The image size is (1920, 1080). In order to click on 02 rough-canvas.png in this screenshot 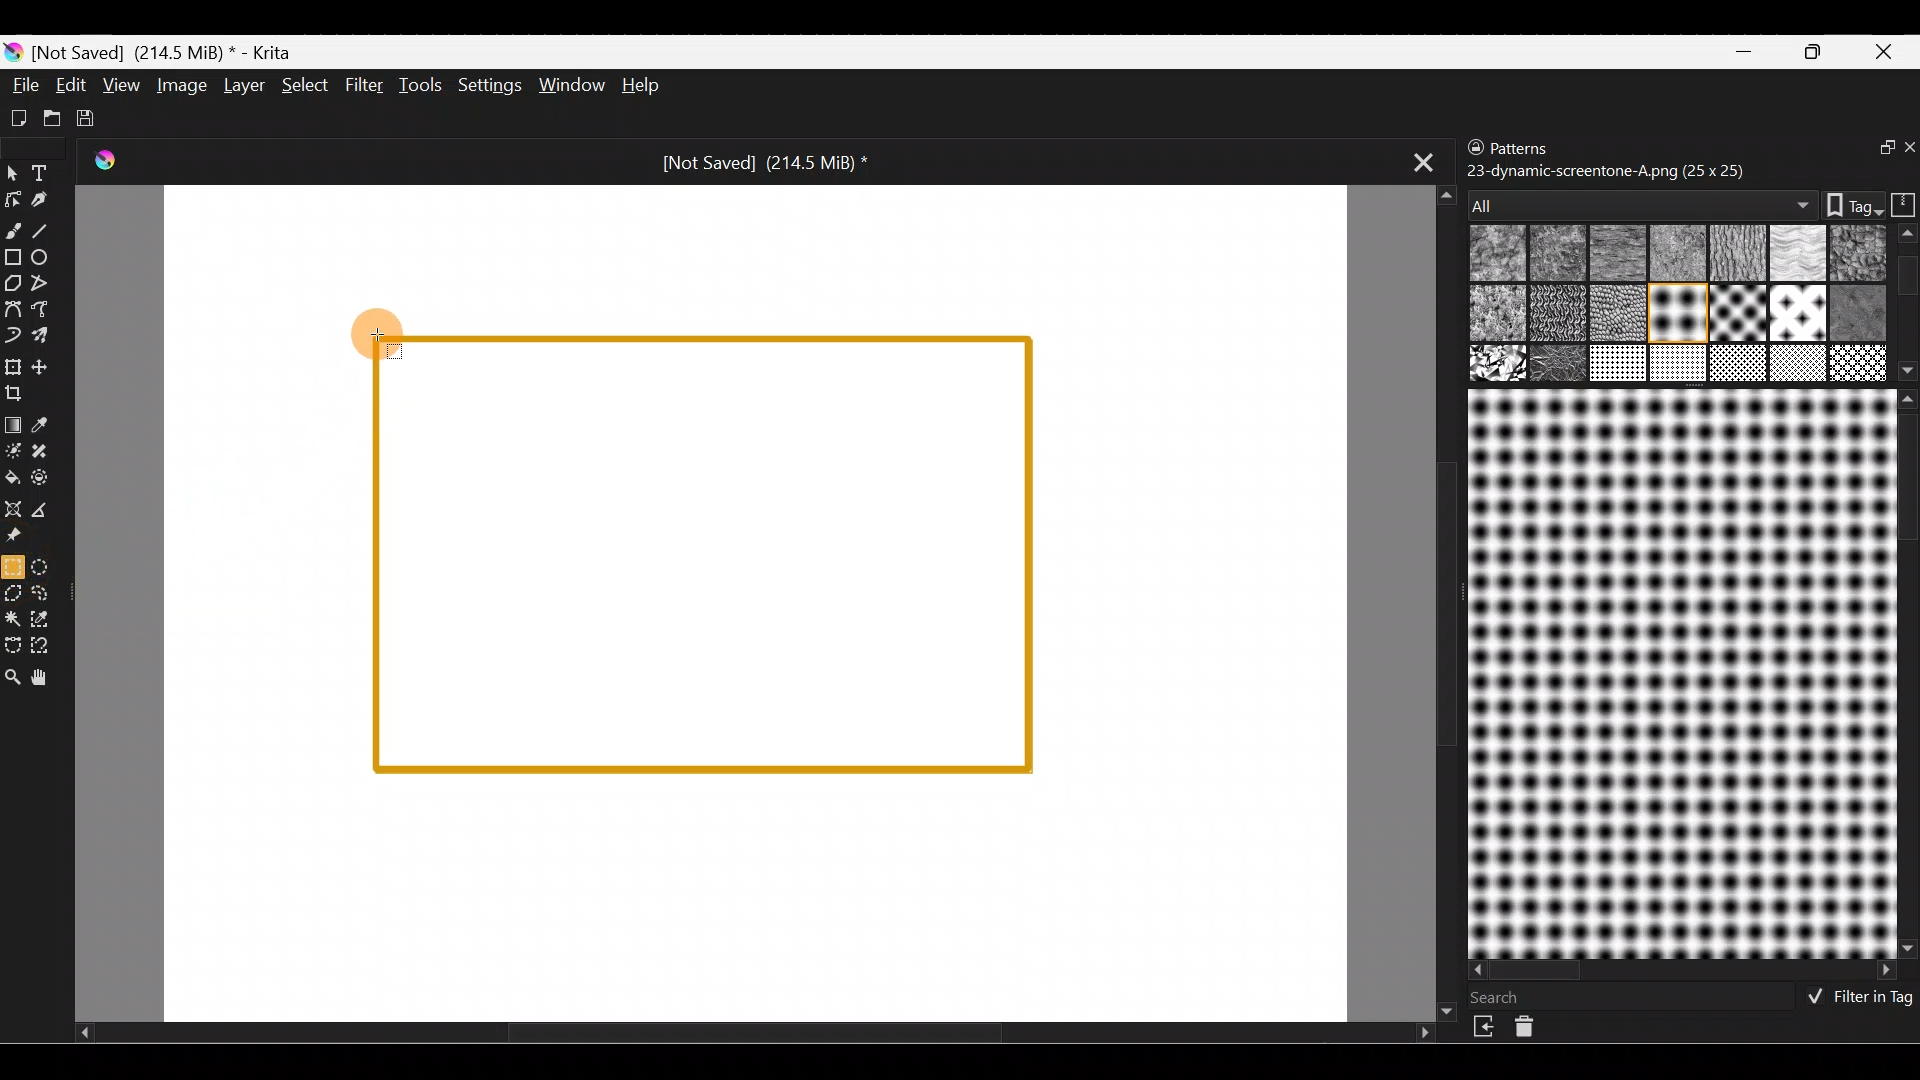, I will do `click(1555, 253)`.